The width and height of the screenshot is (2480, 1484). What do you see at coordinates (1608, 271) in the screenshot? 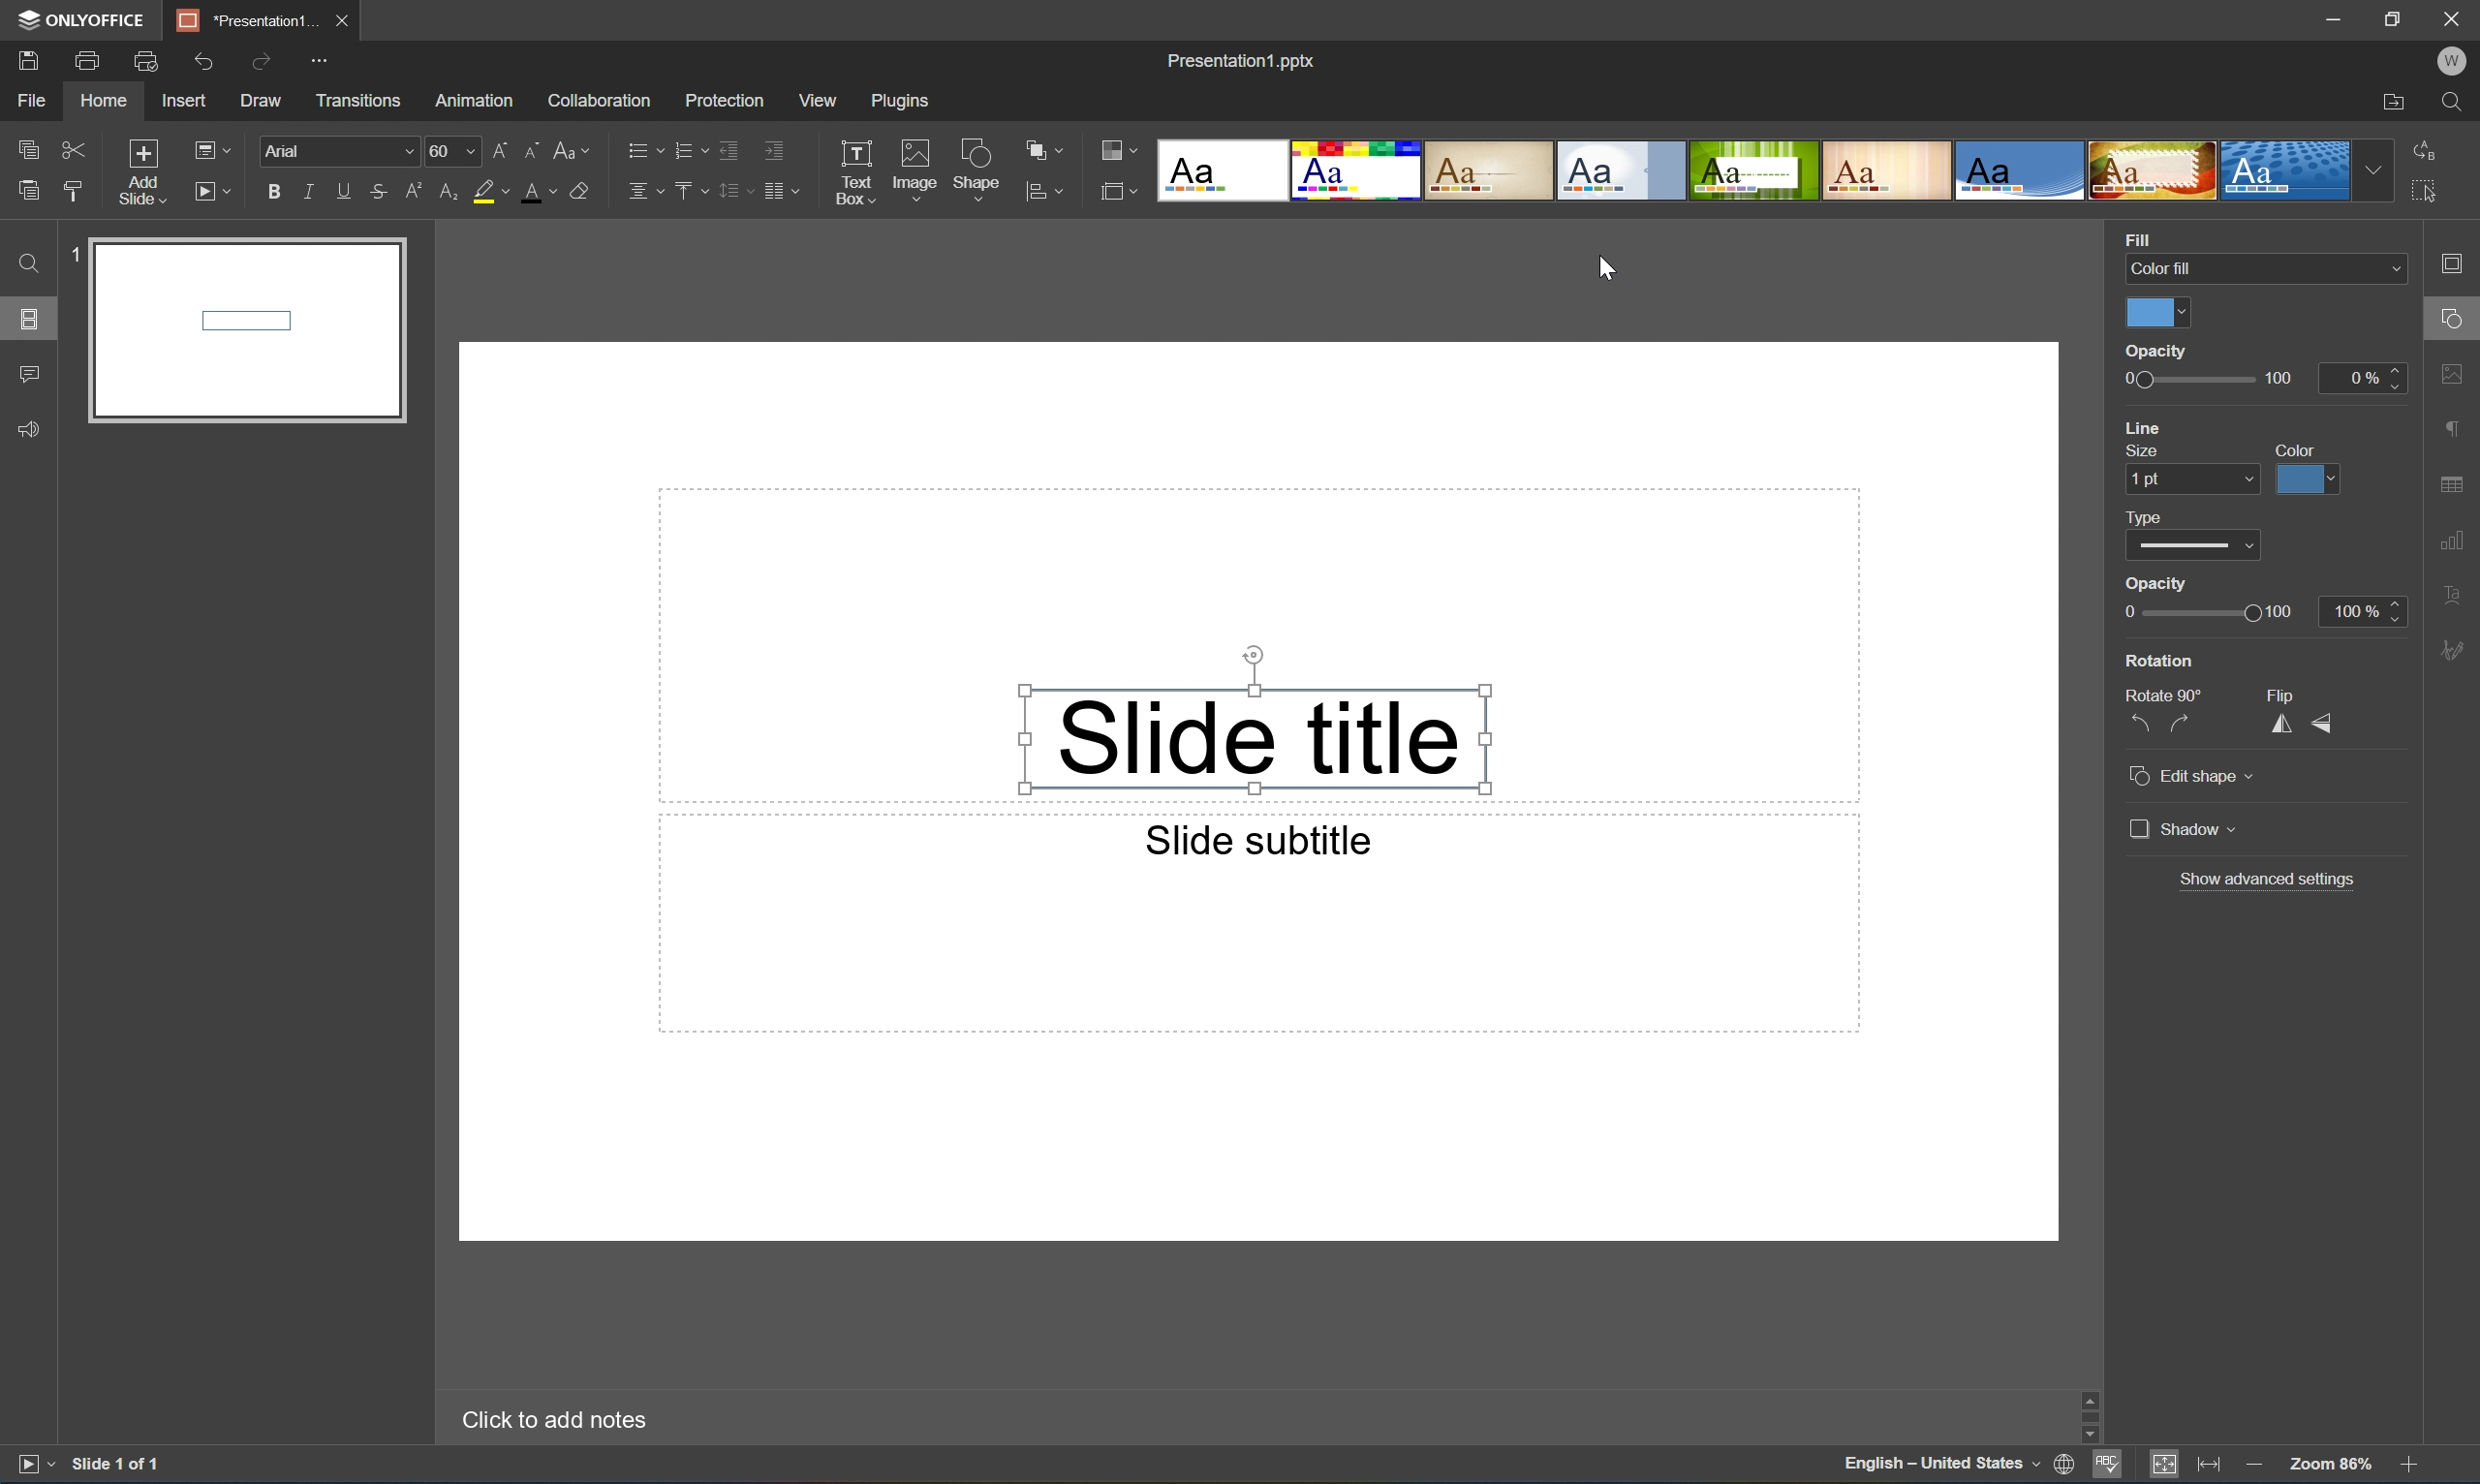
I see `Cursor` at bounding box center [1608, 271].